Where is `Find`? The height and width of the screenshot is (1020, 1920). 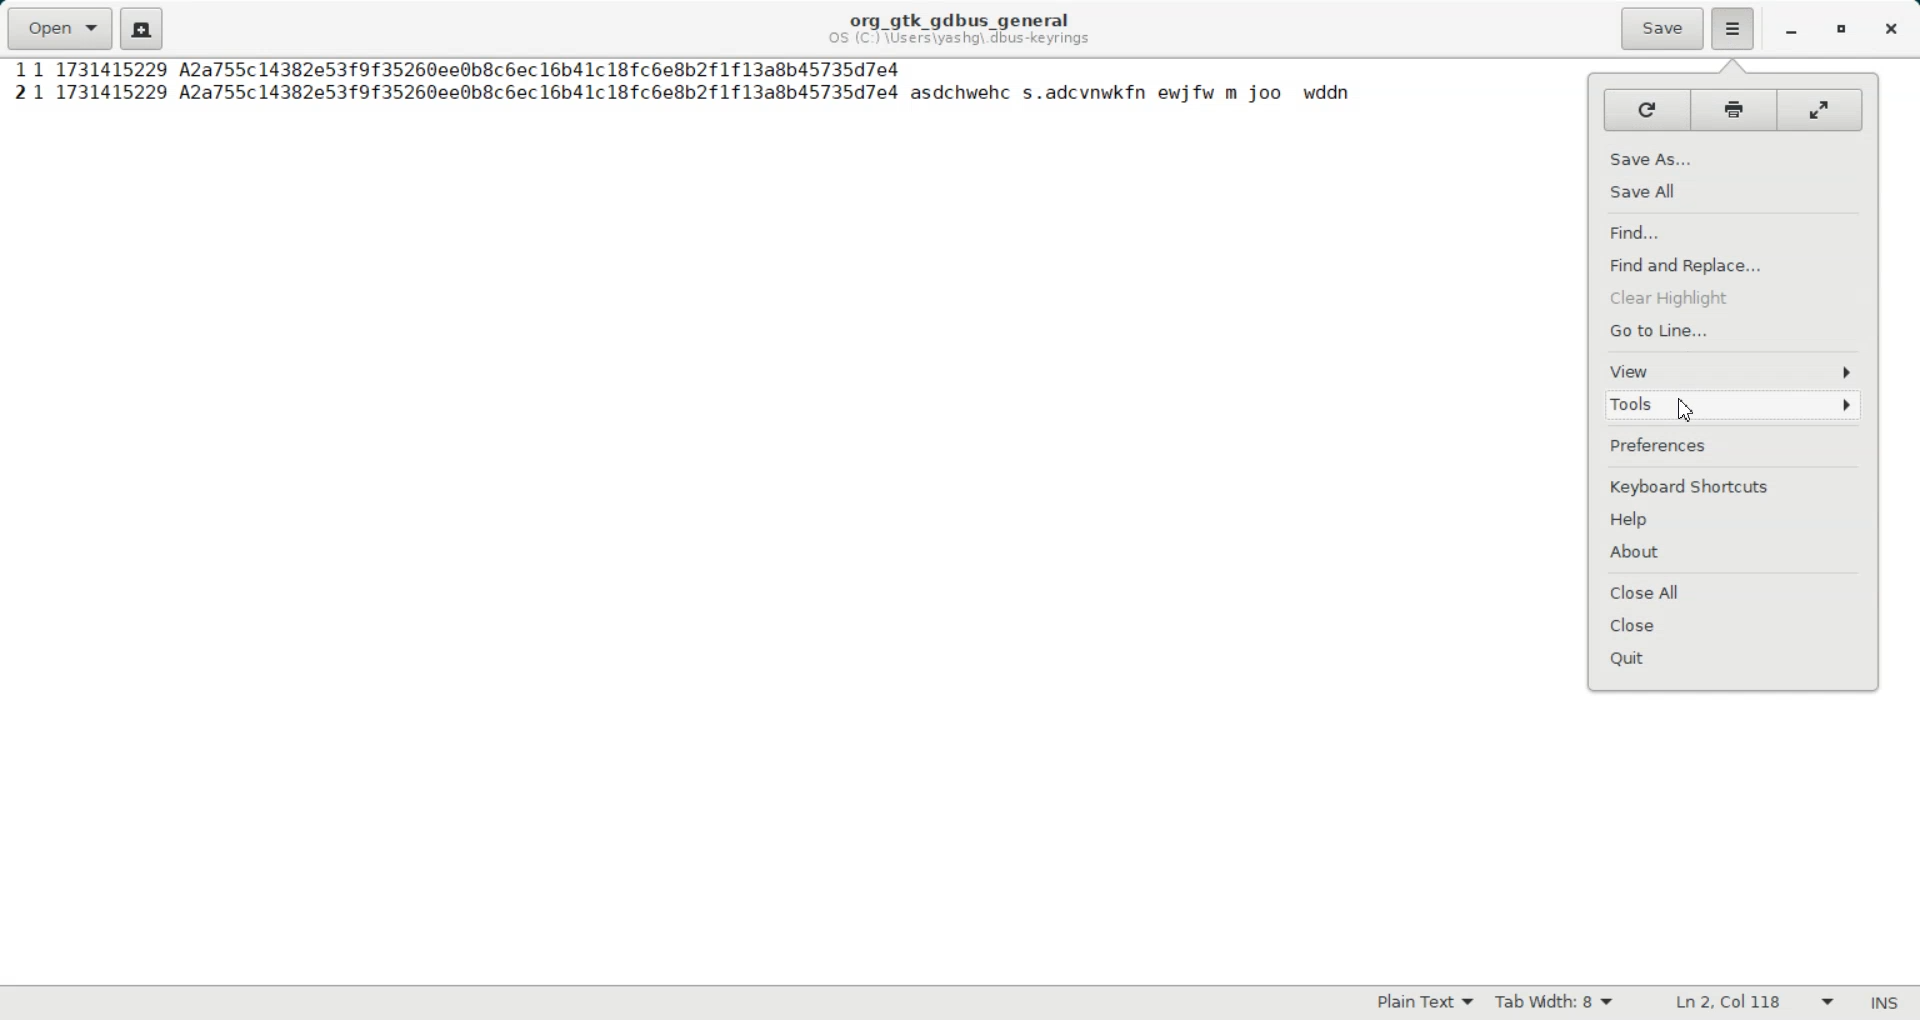
Find is located at coordinates (1732, 231).